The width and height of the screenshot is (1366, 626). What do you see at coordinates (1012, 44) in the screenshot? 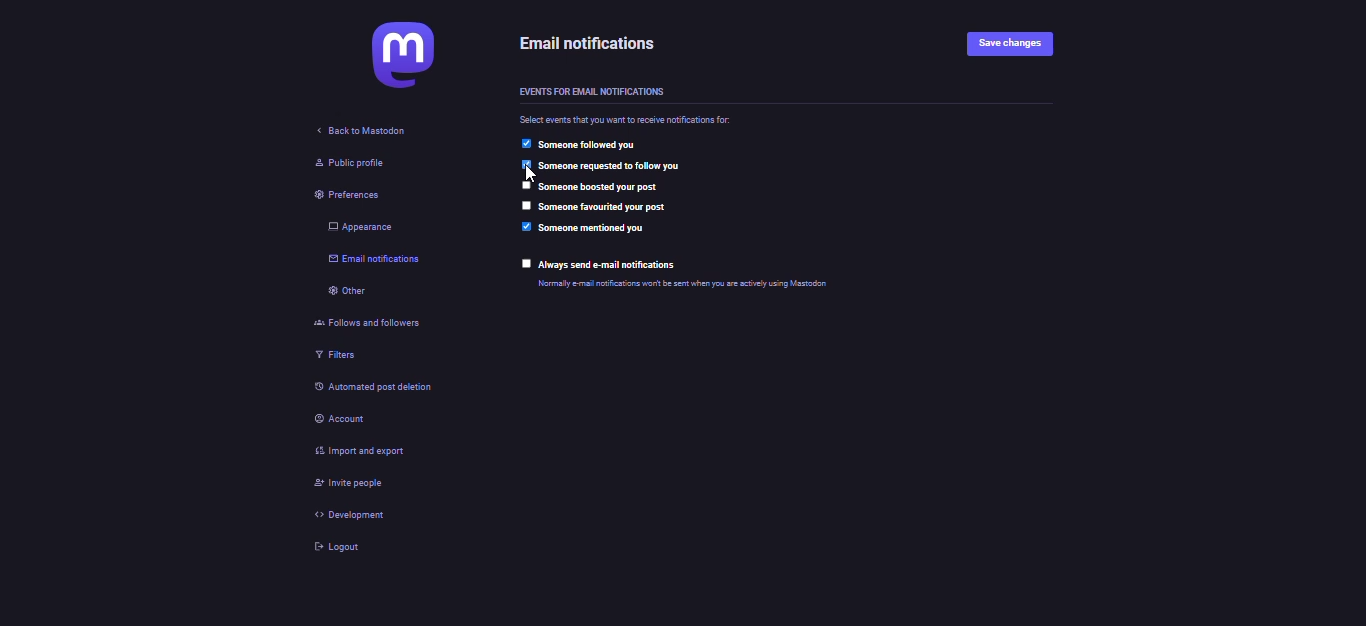
I see `save changes` at bounding box center [1012, 44].